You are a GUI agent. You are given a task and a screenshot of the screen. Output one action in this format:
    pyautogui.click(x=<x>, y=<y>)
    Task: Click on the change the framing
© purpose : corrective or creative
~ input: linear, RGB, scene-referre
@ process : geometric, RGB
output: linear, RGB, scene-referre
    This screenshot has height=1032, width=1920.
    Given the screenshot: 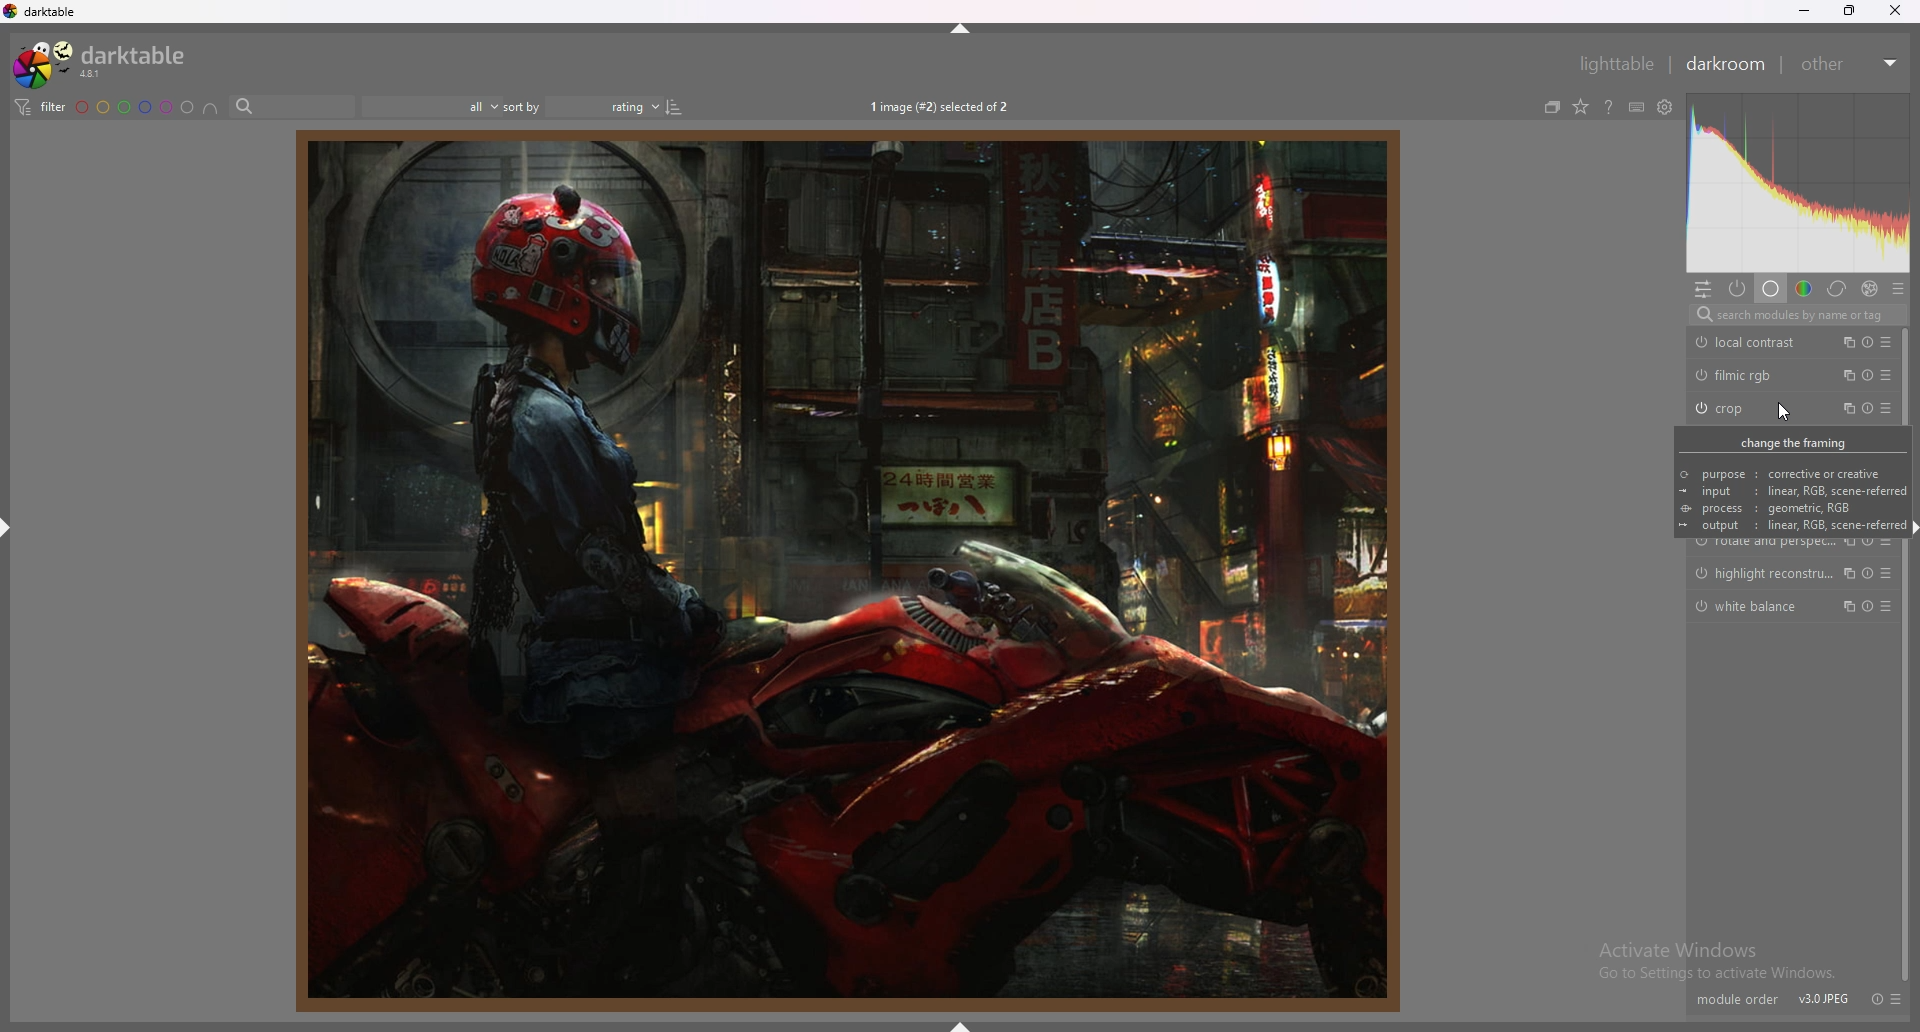 What is the action you would take?
    pyautogui.click(x=1784, y=484)
    